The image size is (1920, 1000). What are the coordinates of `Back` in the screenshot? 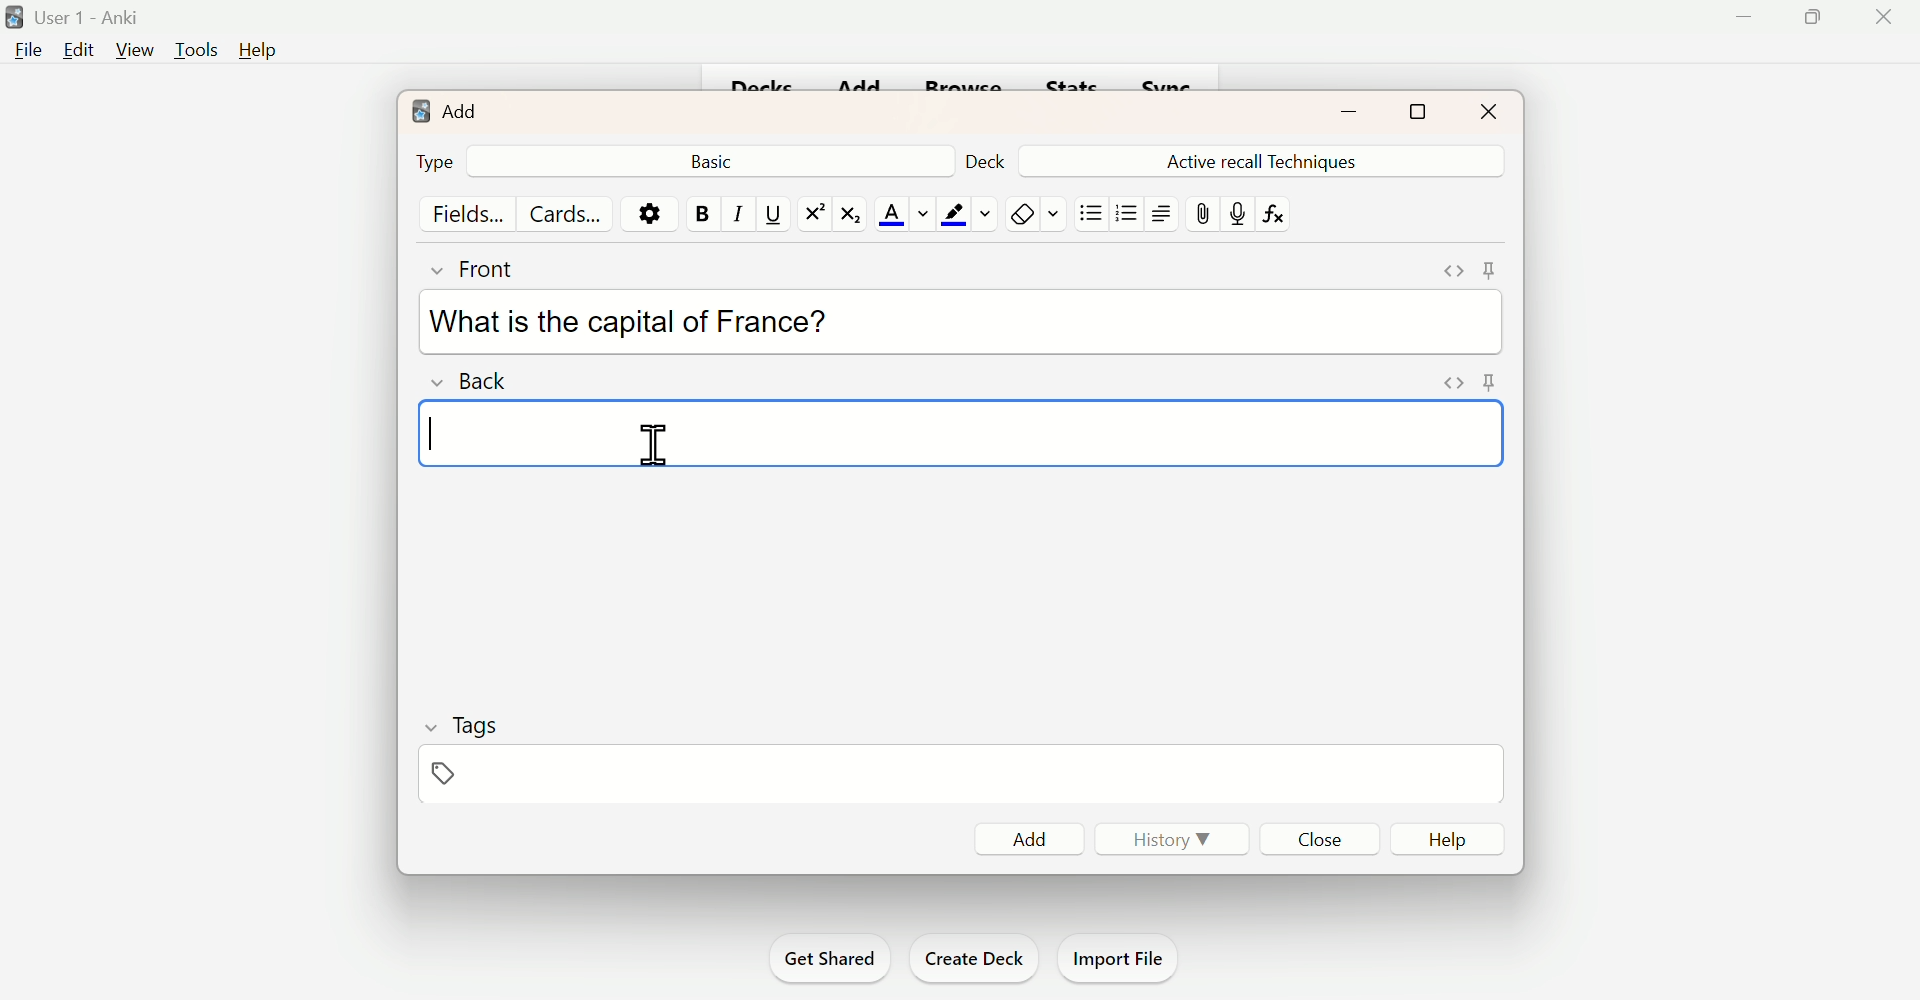 It's located at (714, 159).